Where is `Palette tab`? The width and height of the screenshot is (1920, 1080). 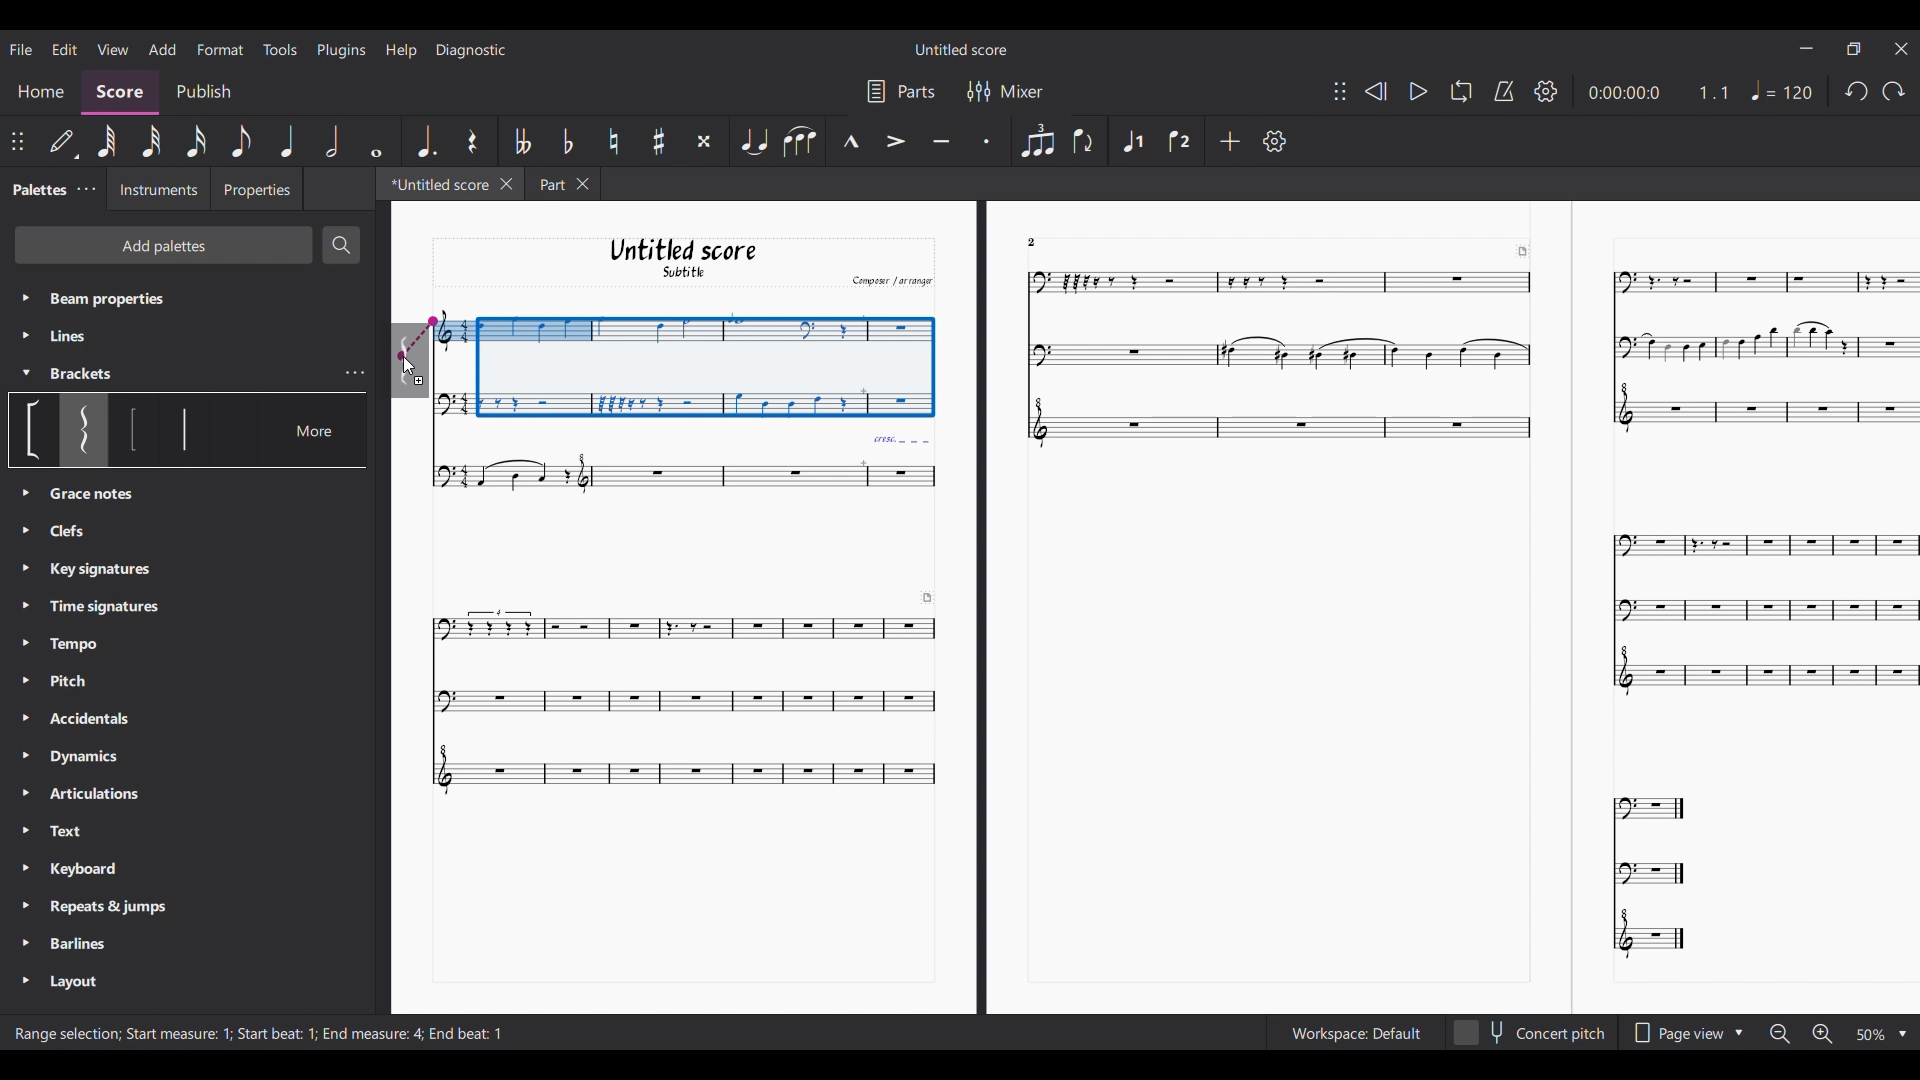
Palette tab is located at coordinates (38, 188).